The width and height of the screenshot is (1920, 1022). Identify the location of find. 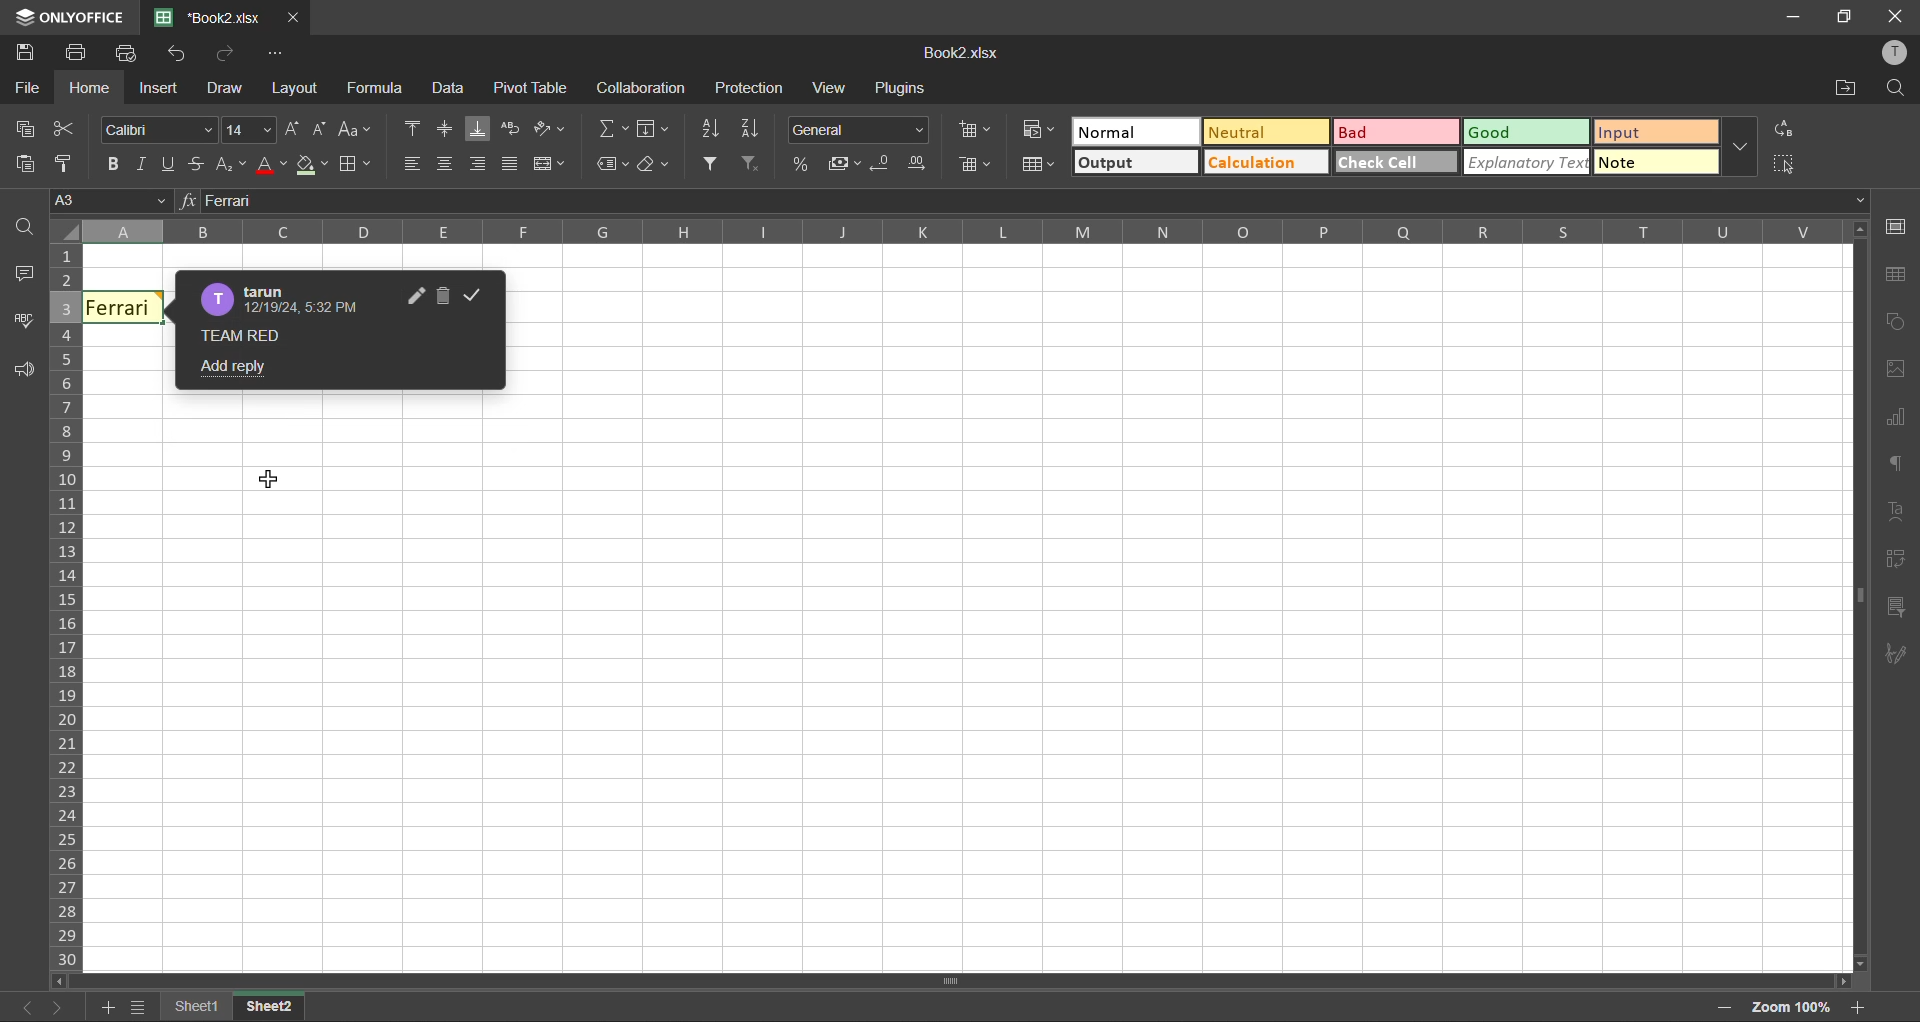
(27, 231).